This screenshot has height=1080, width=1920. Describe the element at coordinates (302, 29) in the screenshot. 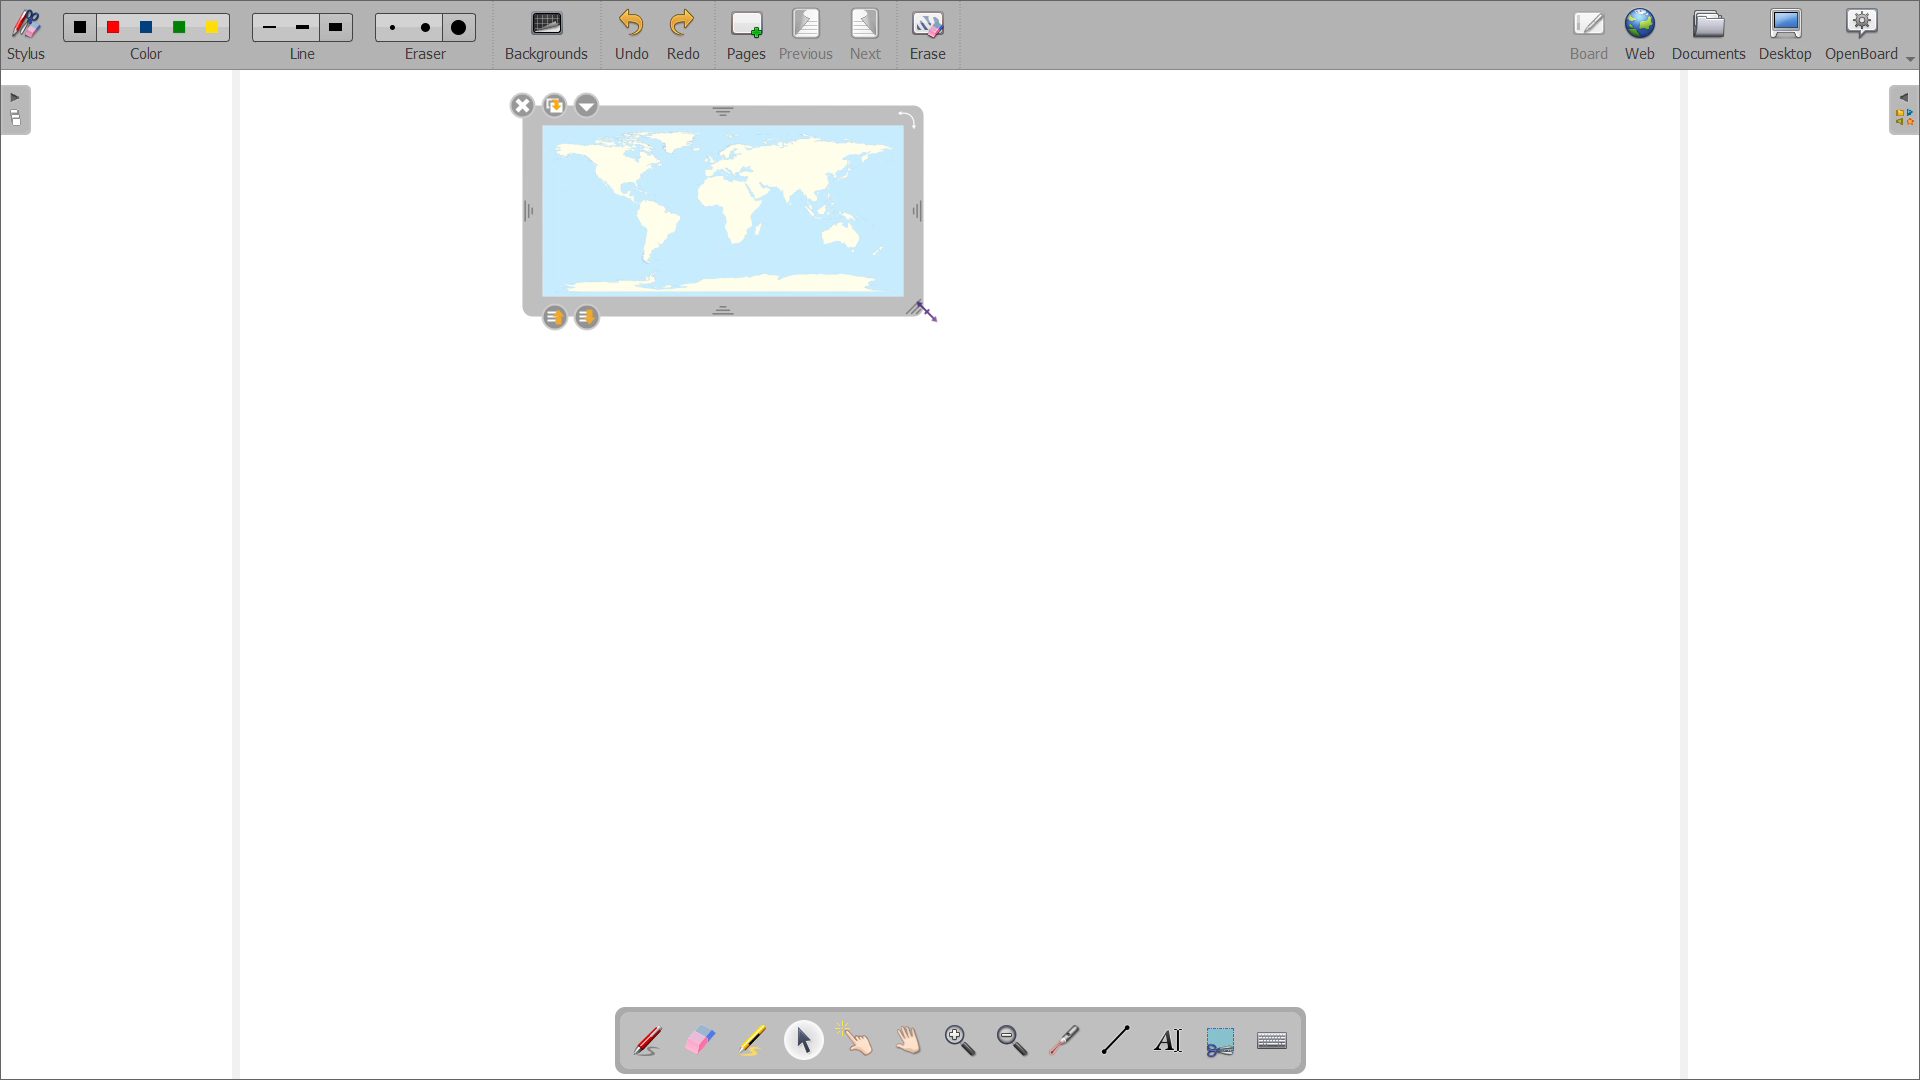

I see `medium` at that location.